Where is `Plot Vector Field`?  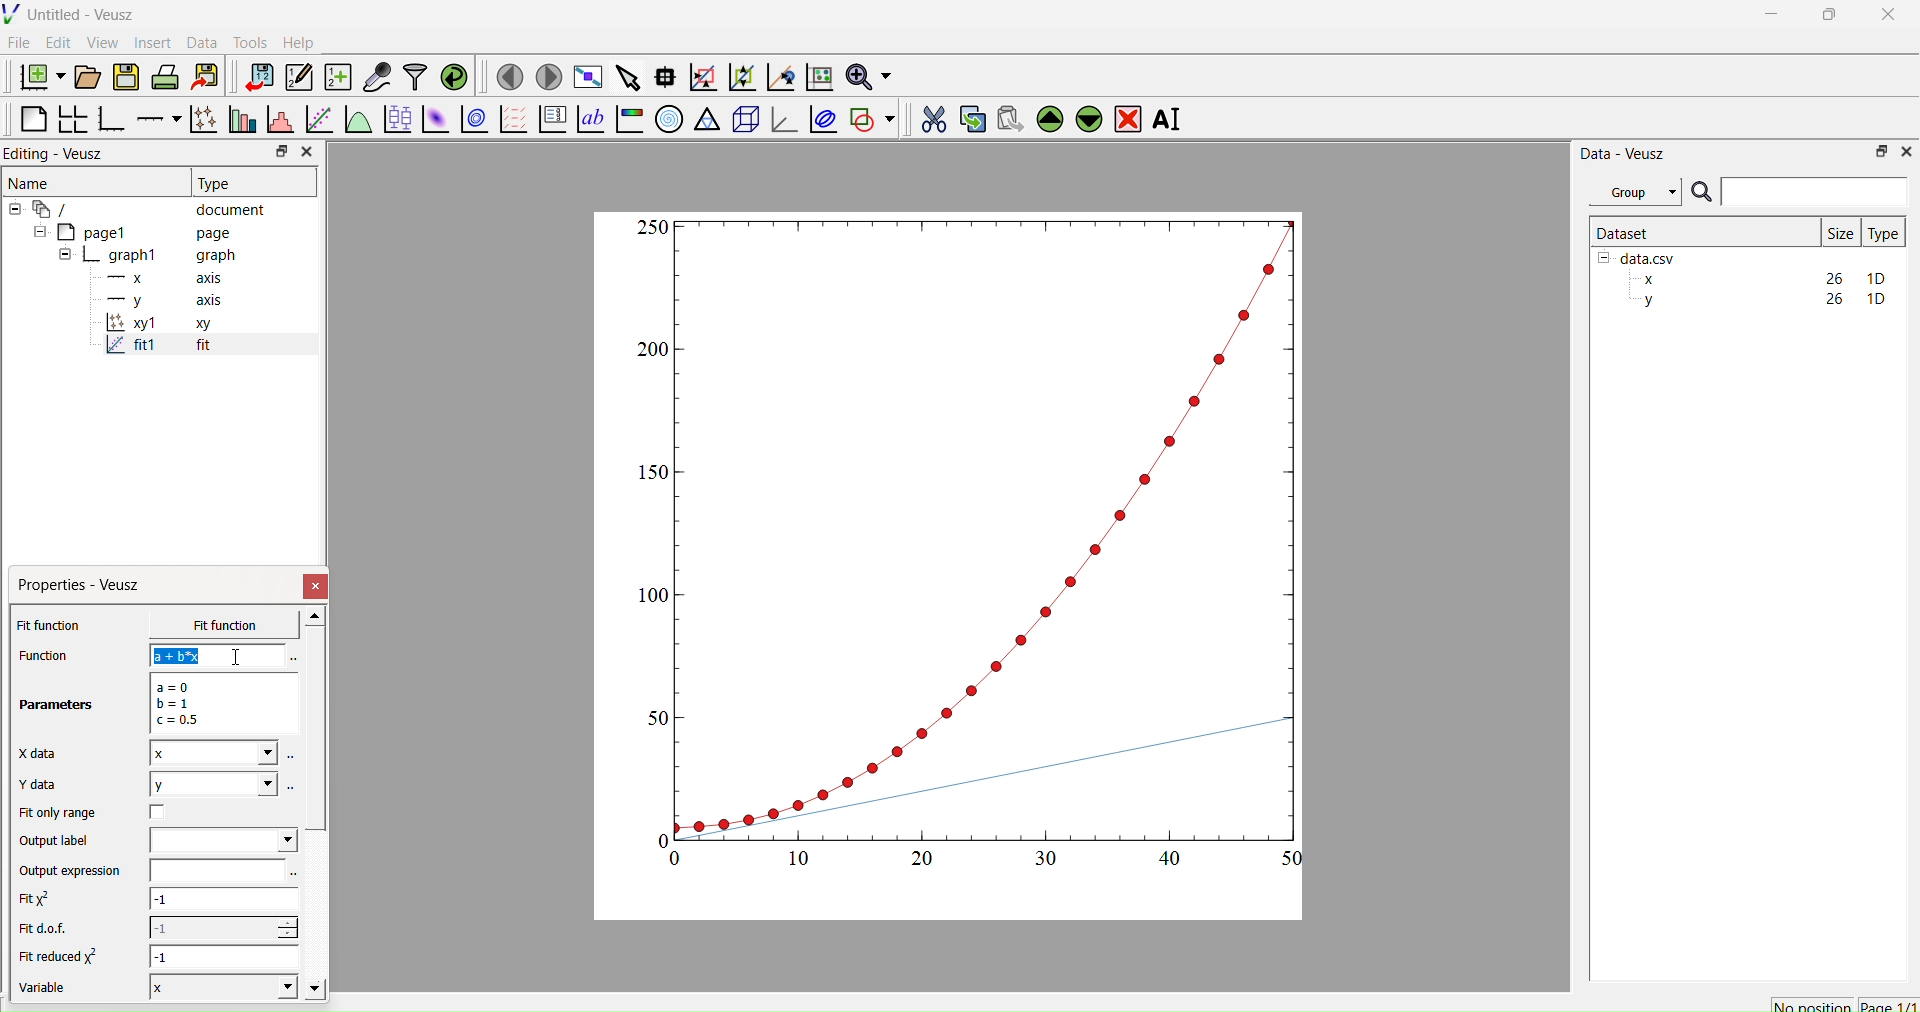 Plot Vector Field is located at coordinates (513, 121).